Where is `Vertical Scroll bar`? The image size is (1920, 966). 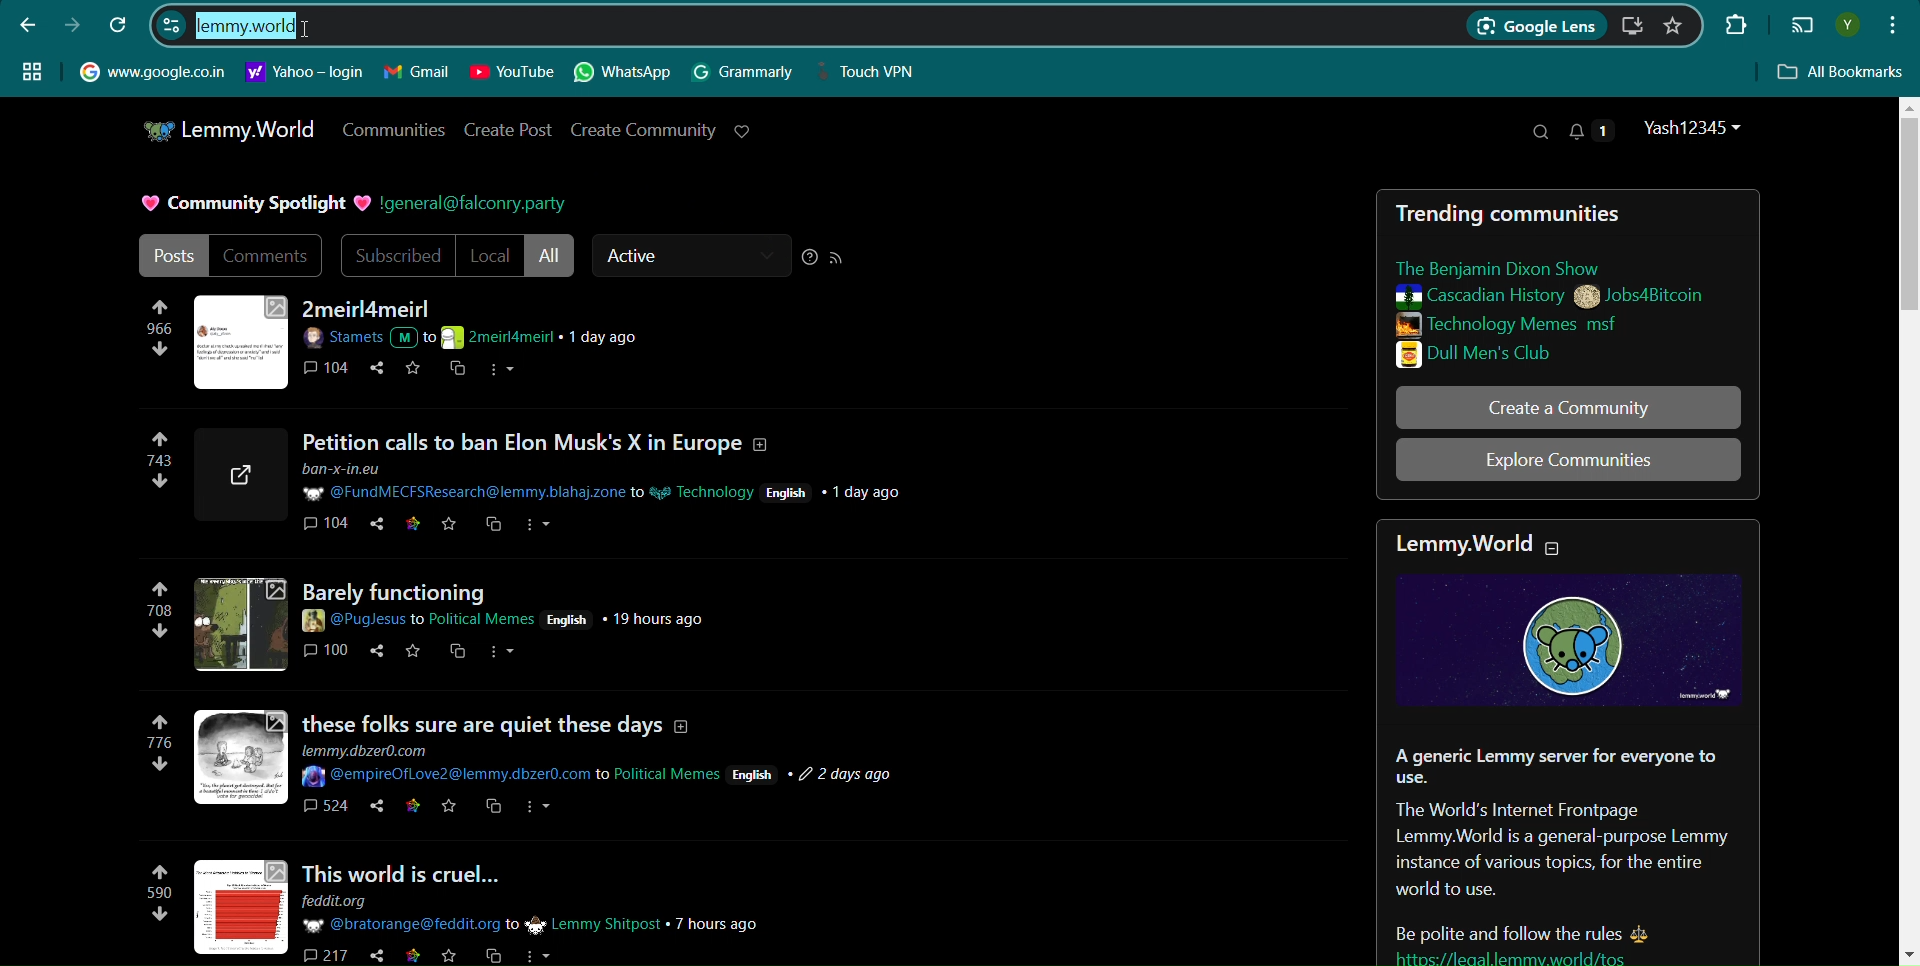
Vertical Scroll bar is located at coordinates (1906, 529).